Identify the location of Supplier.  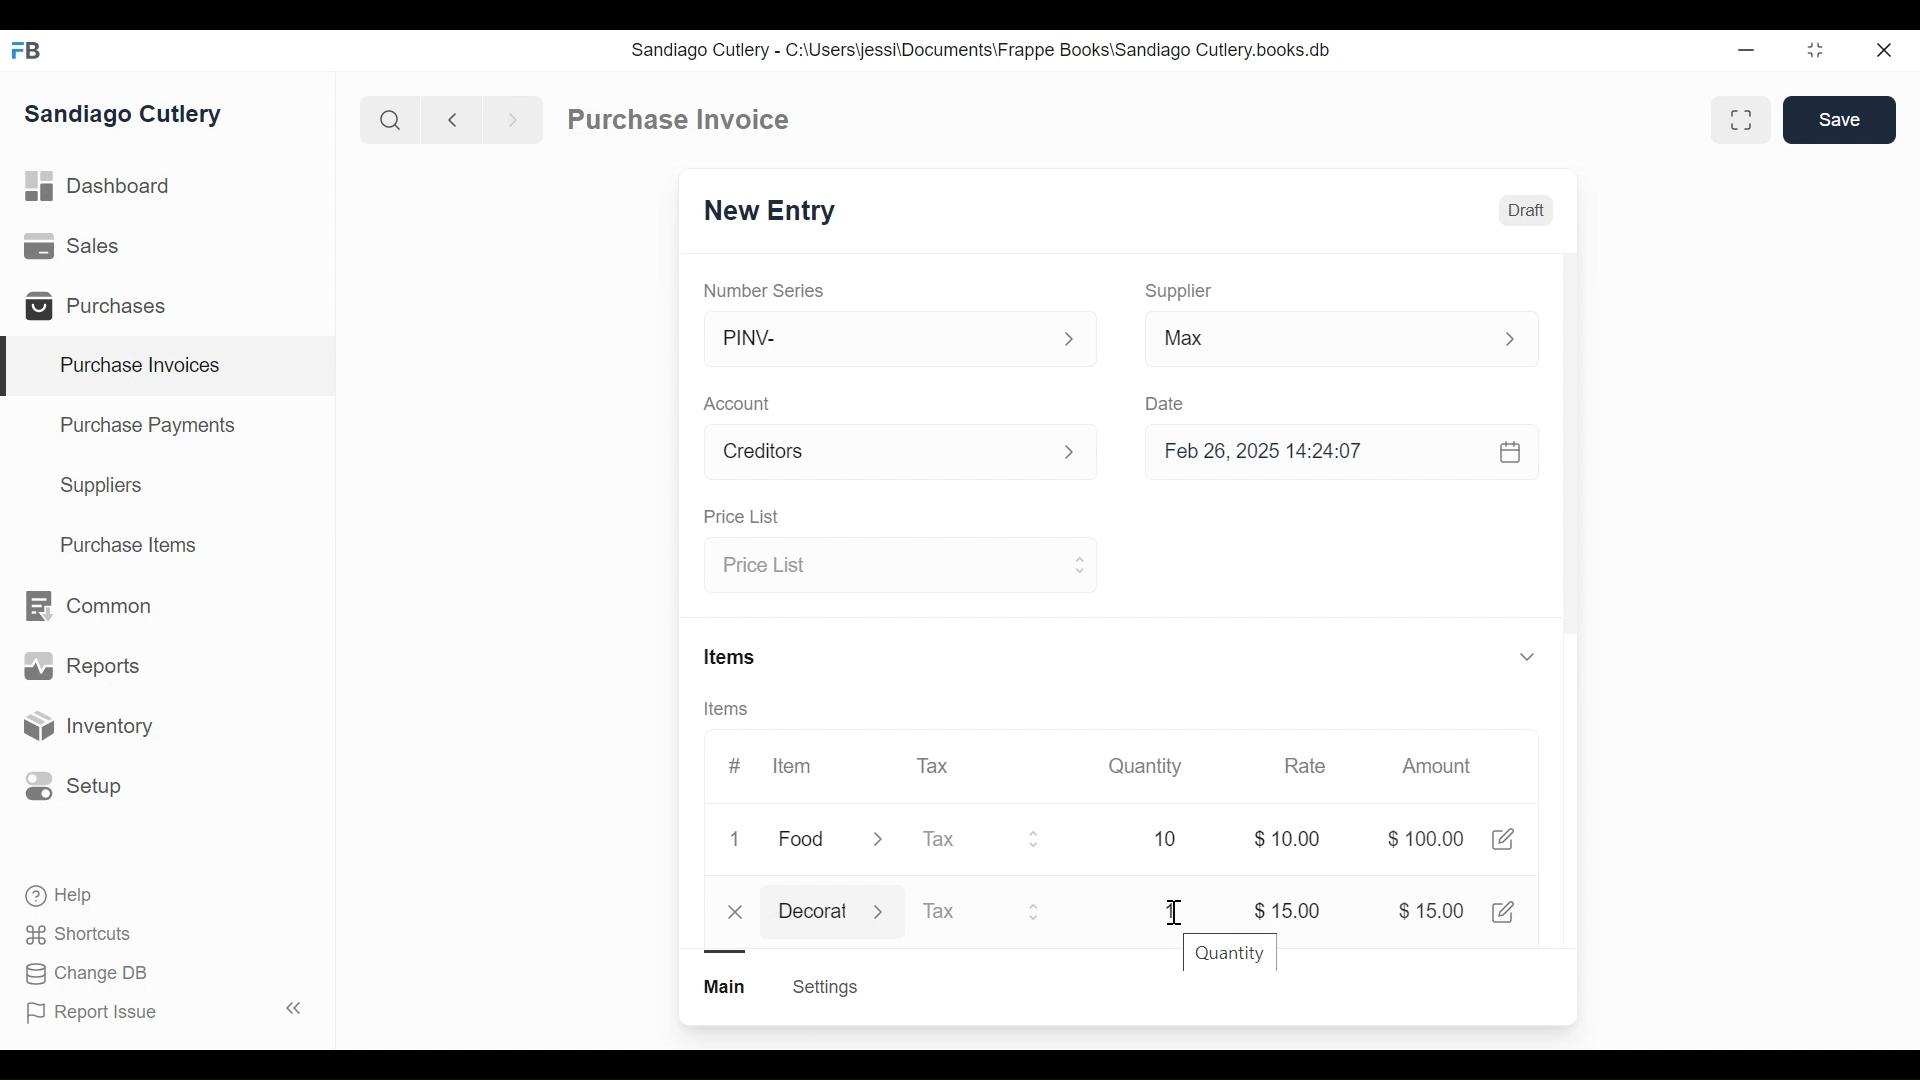
(1179, 291).